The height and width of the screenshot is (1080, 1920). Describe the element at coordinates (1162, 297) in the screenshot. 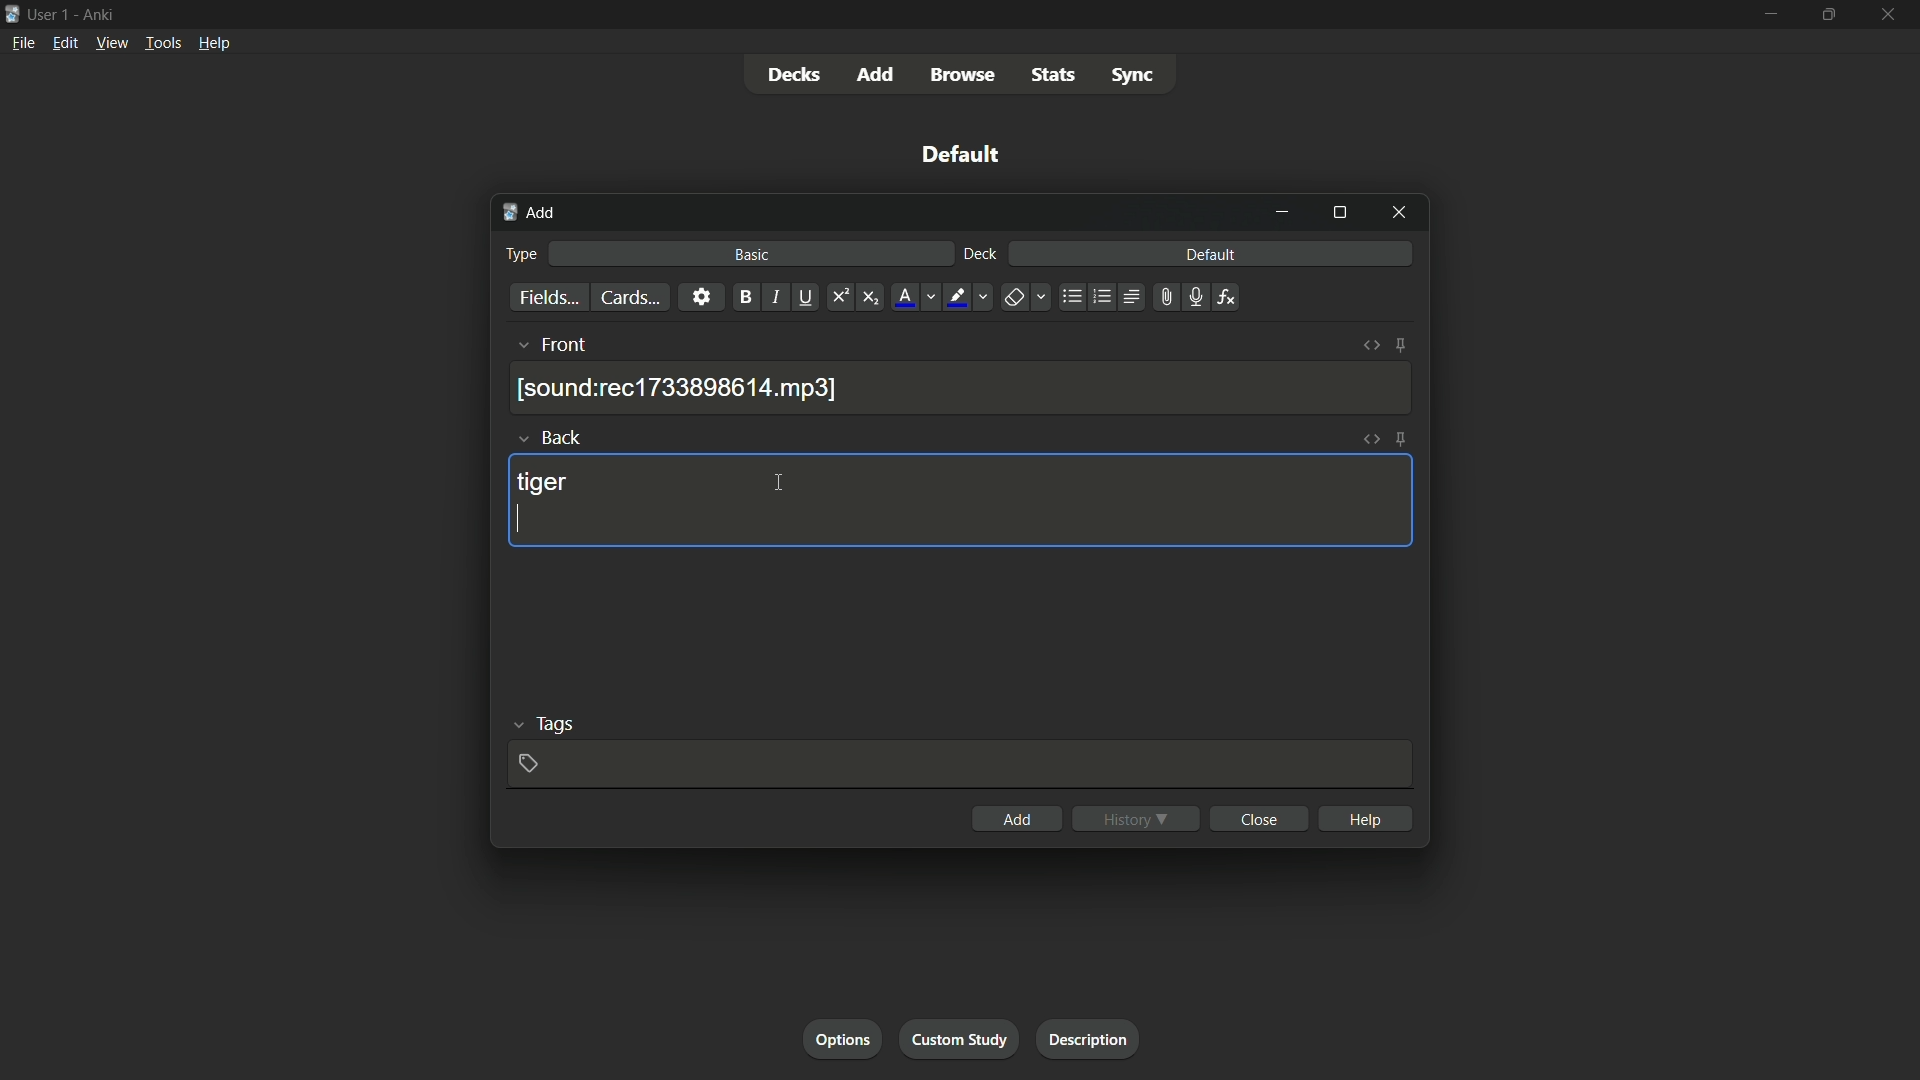

I see `attach` at that location.